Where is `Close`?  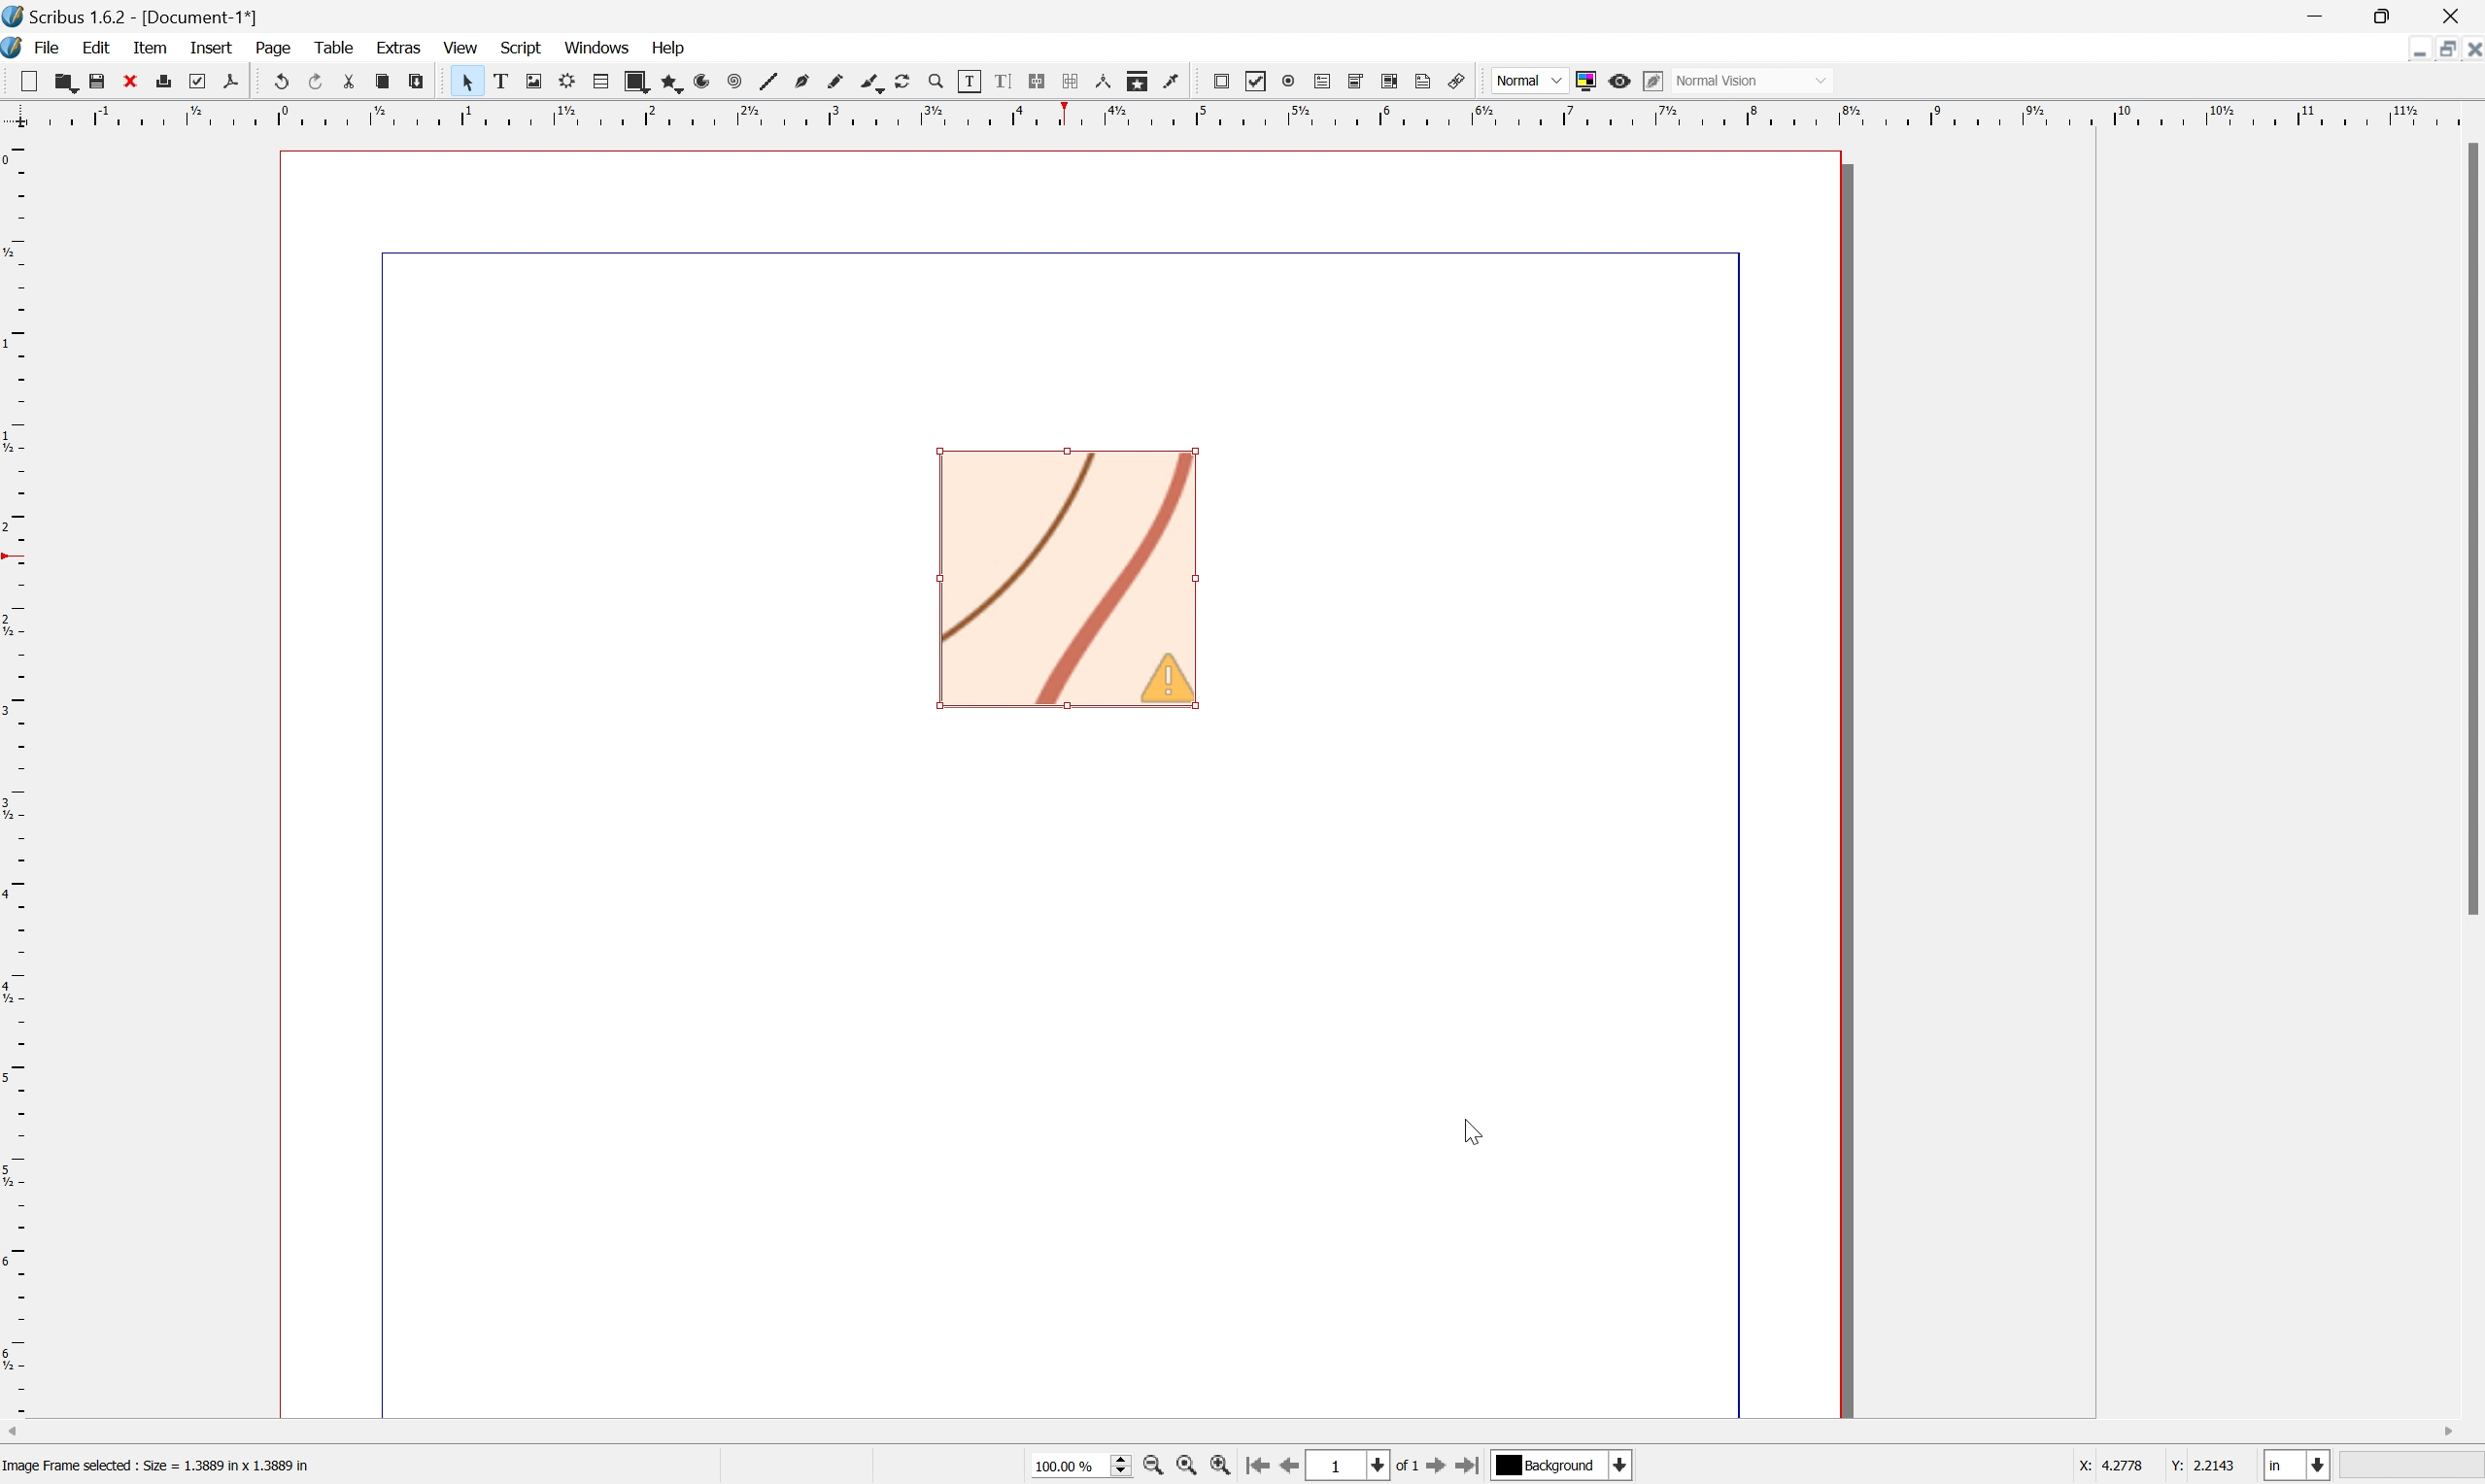
Close is located at coordinates (2455, 16).